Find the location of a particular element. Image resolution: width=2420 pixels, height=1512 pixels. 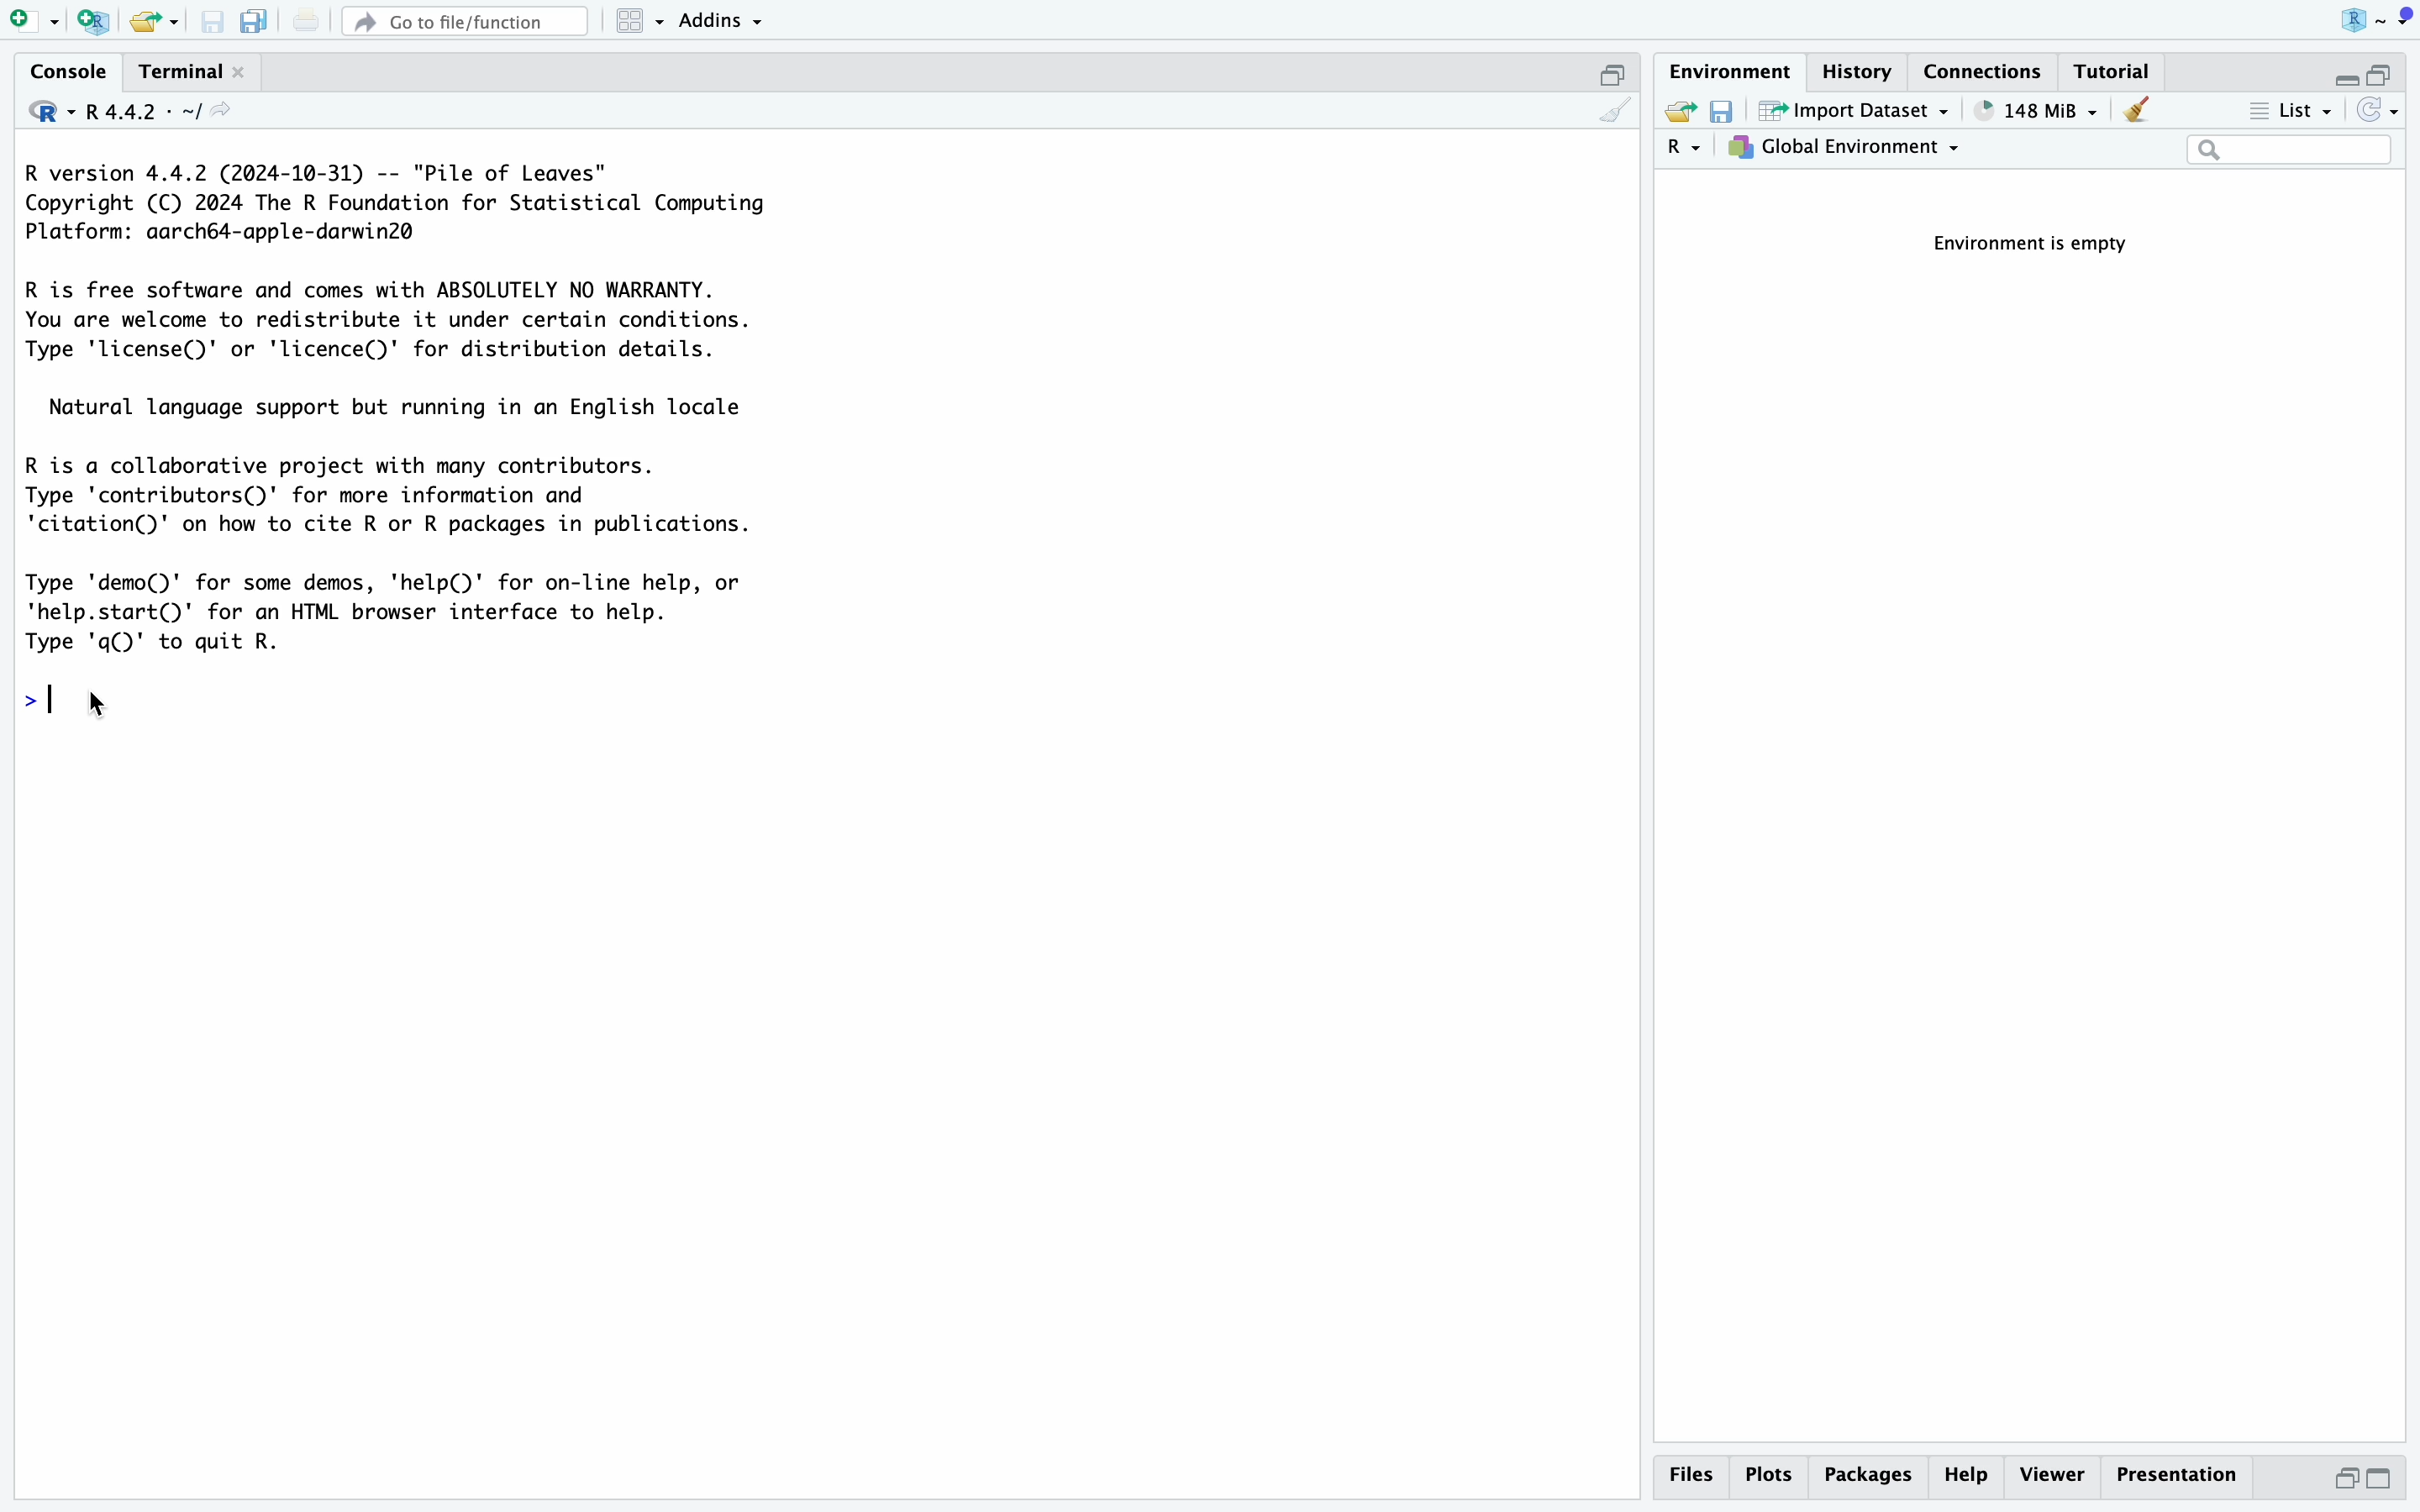

open an existing file is located at coordinates (155, 21).